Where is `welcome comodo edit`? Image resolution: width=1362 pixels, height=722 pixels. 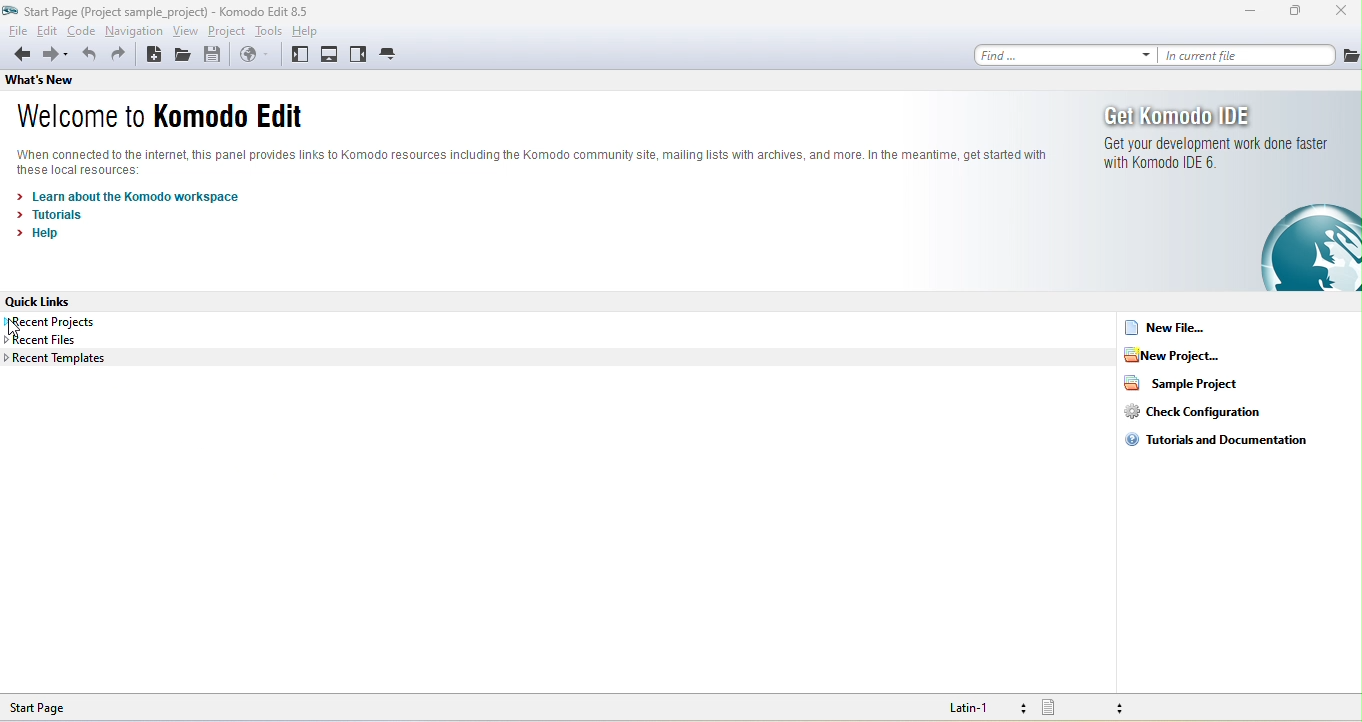
welcome comodo edit is located at coordinates (173, 119).